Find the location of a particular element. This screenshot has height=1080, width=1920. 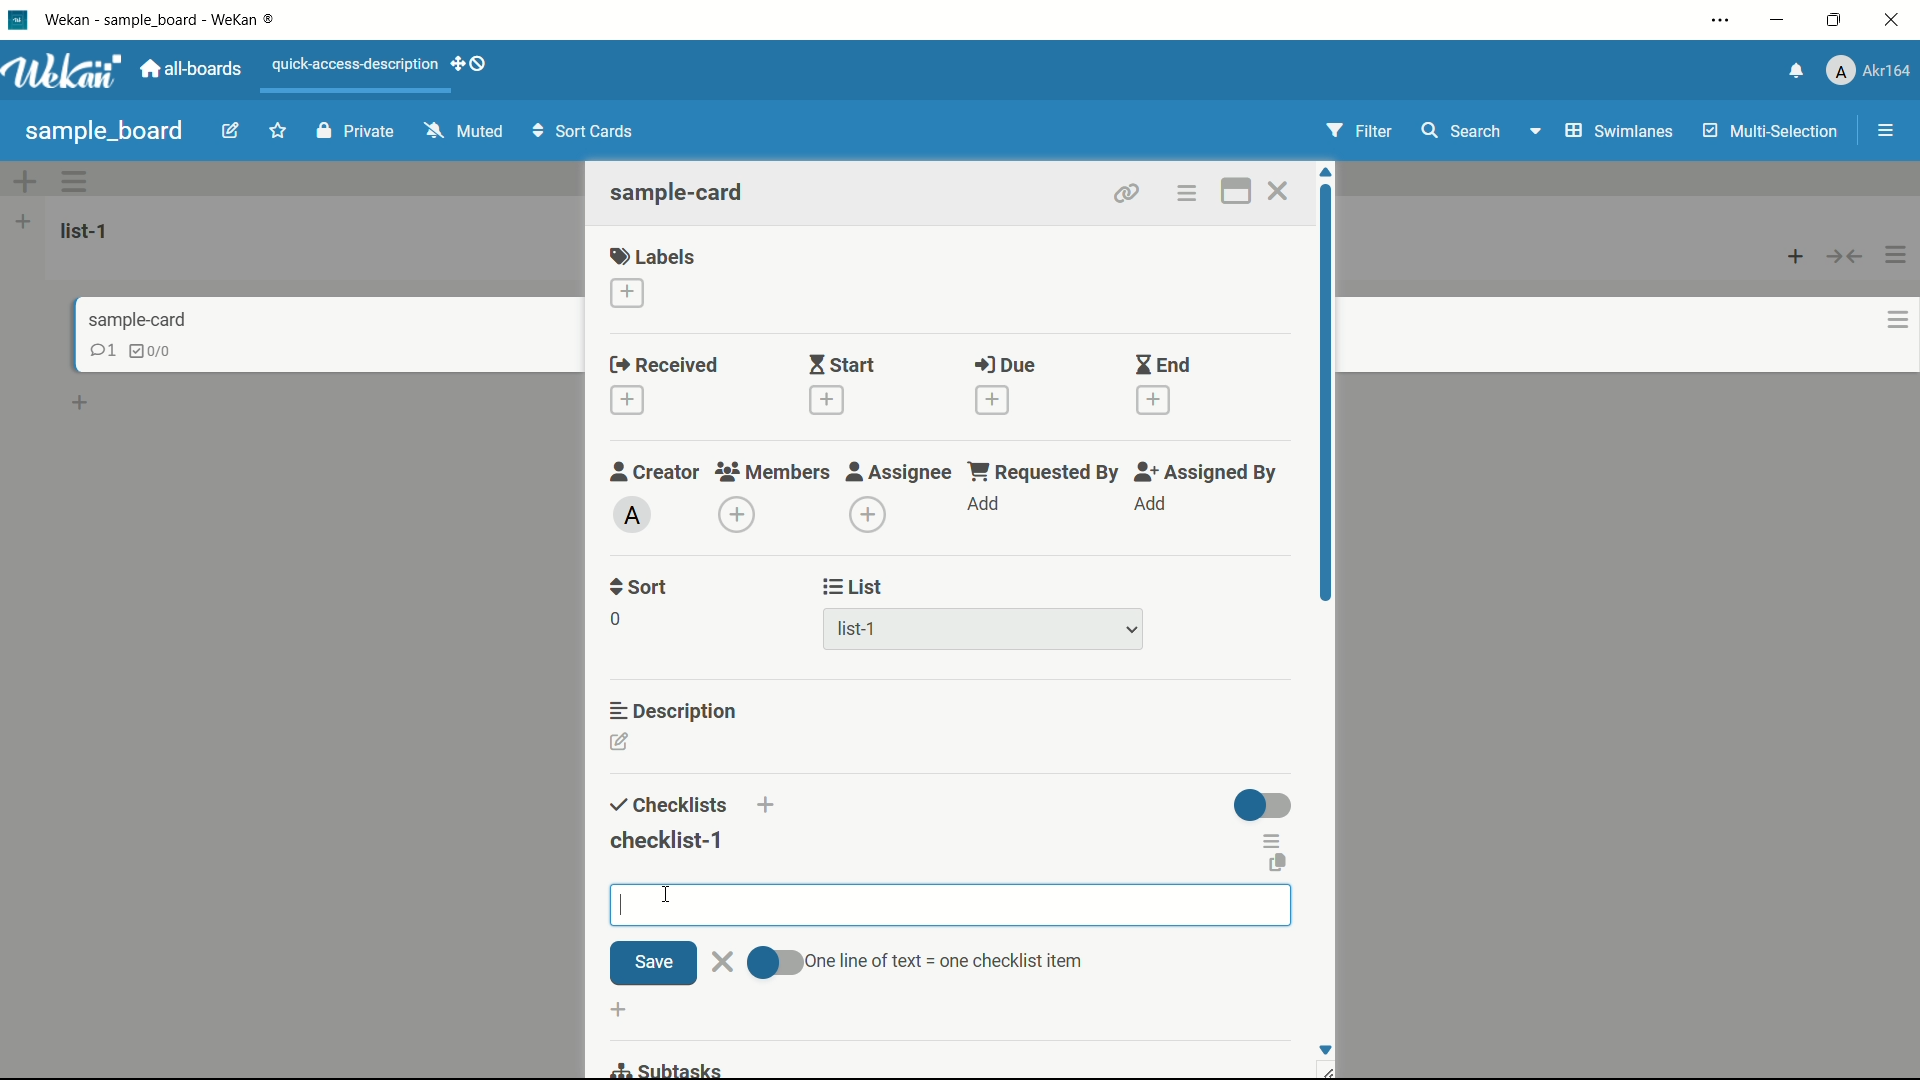

requested by is located at coordinates (1045, 472).